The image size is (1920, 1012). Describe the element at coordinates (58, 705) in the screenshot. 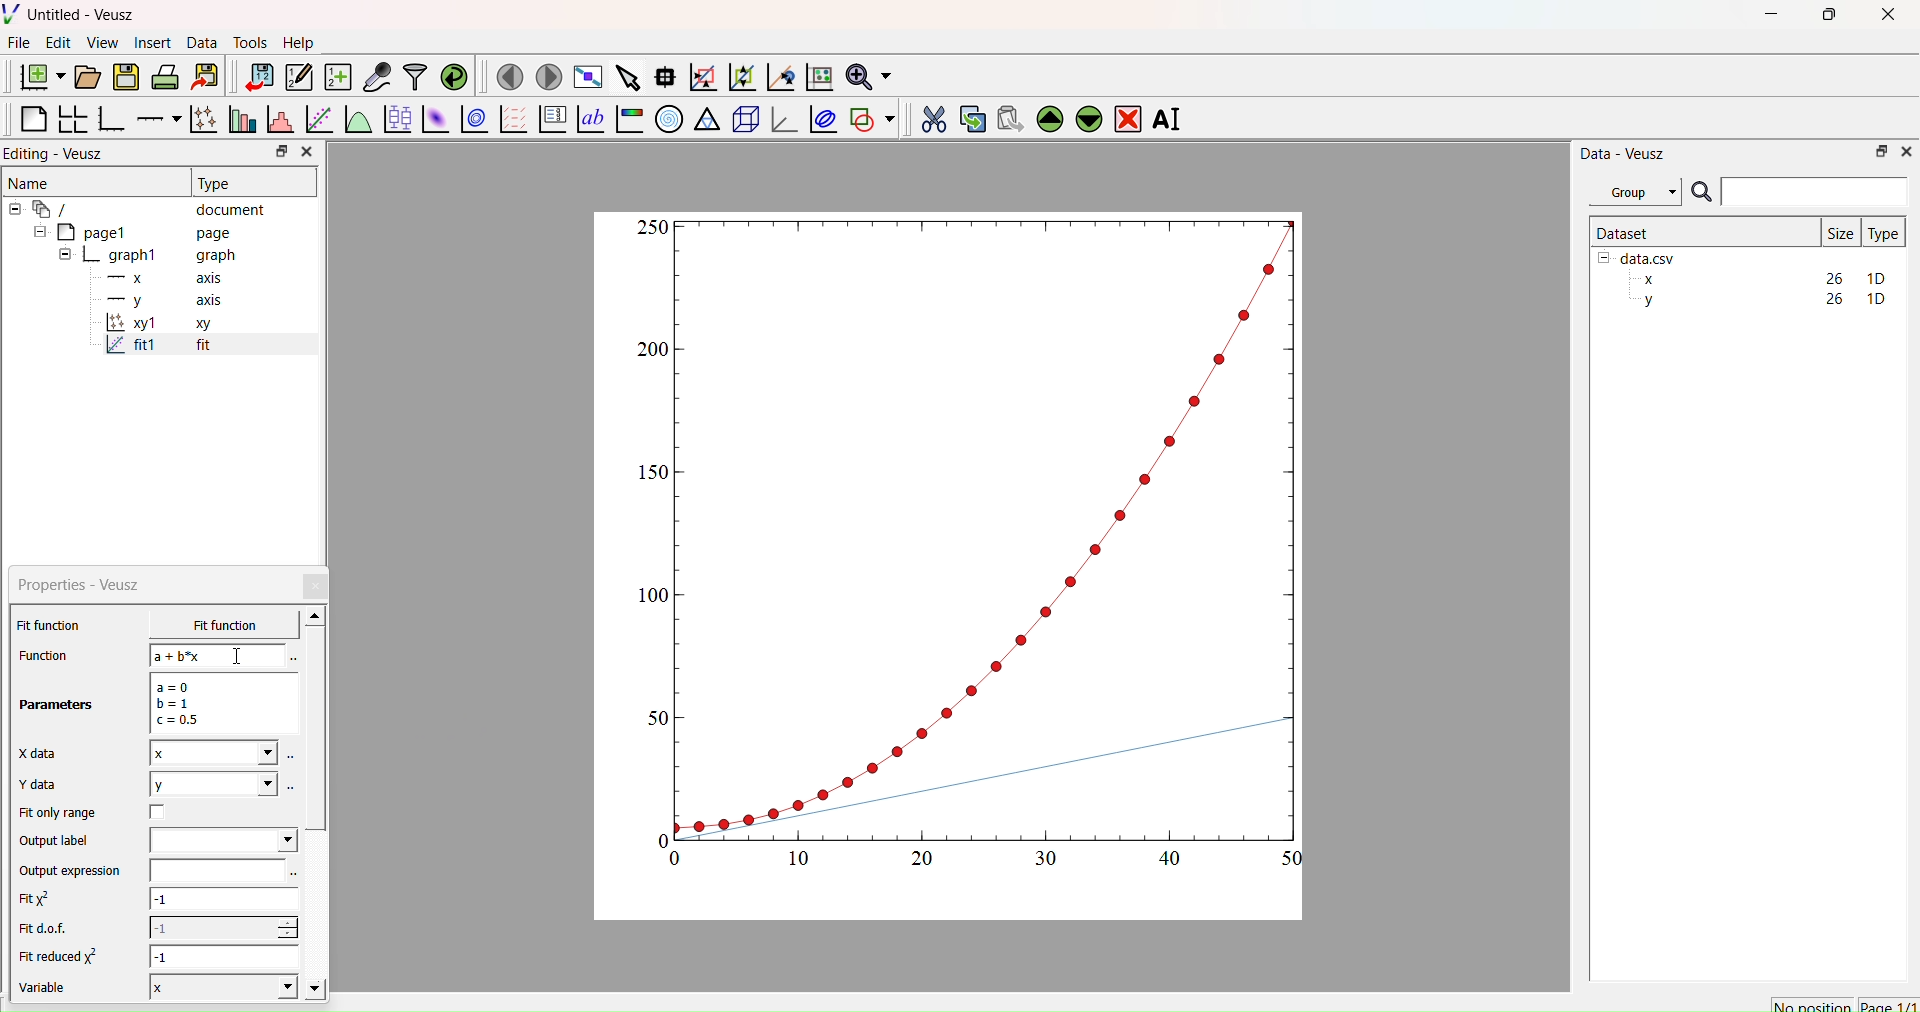

I see `Parameters` at that location.